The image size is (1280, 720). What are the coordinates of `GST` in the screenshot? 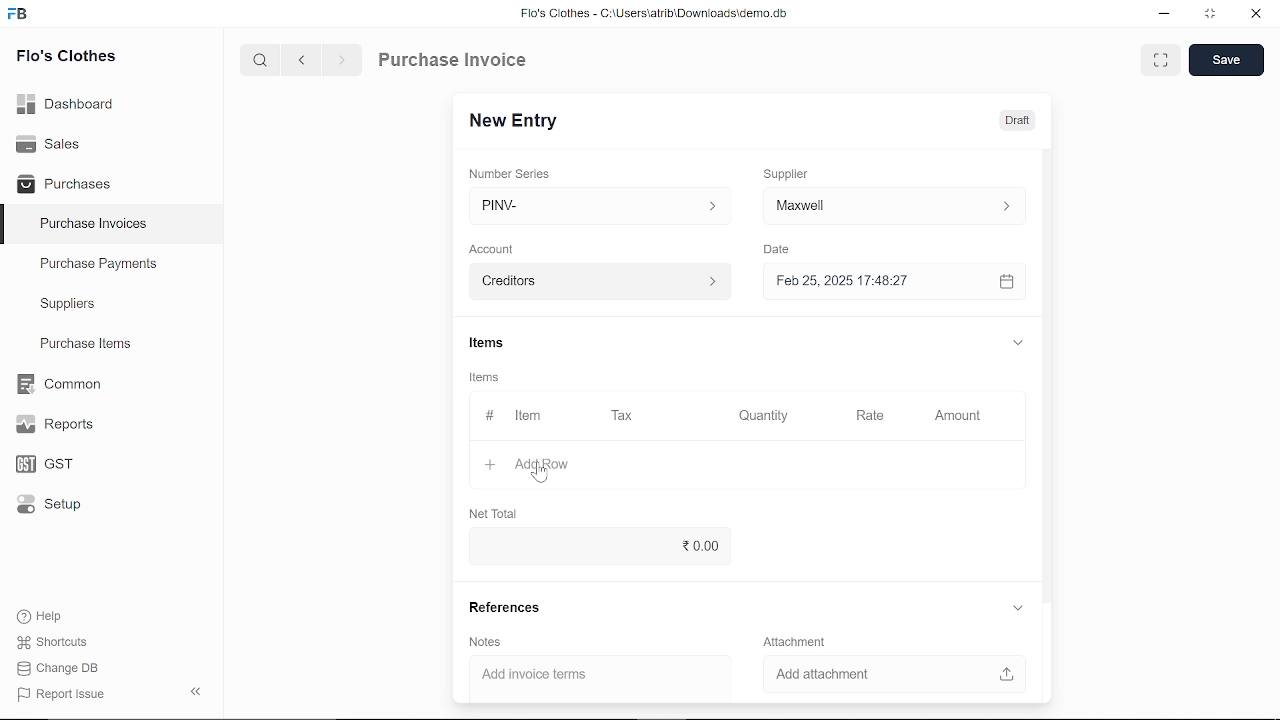 It's located at (38, 465).